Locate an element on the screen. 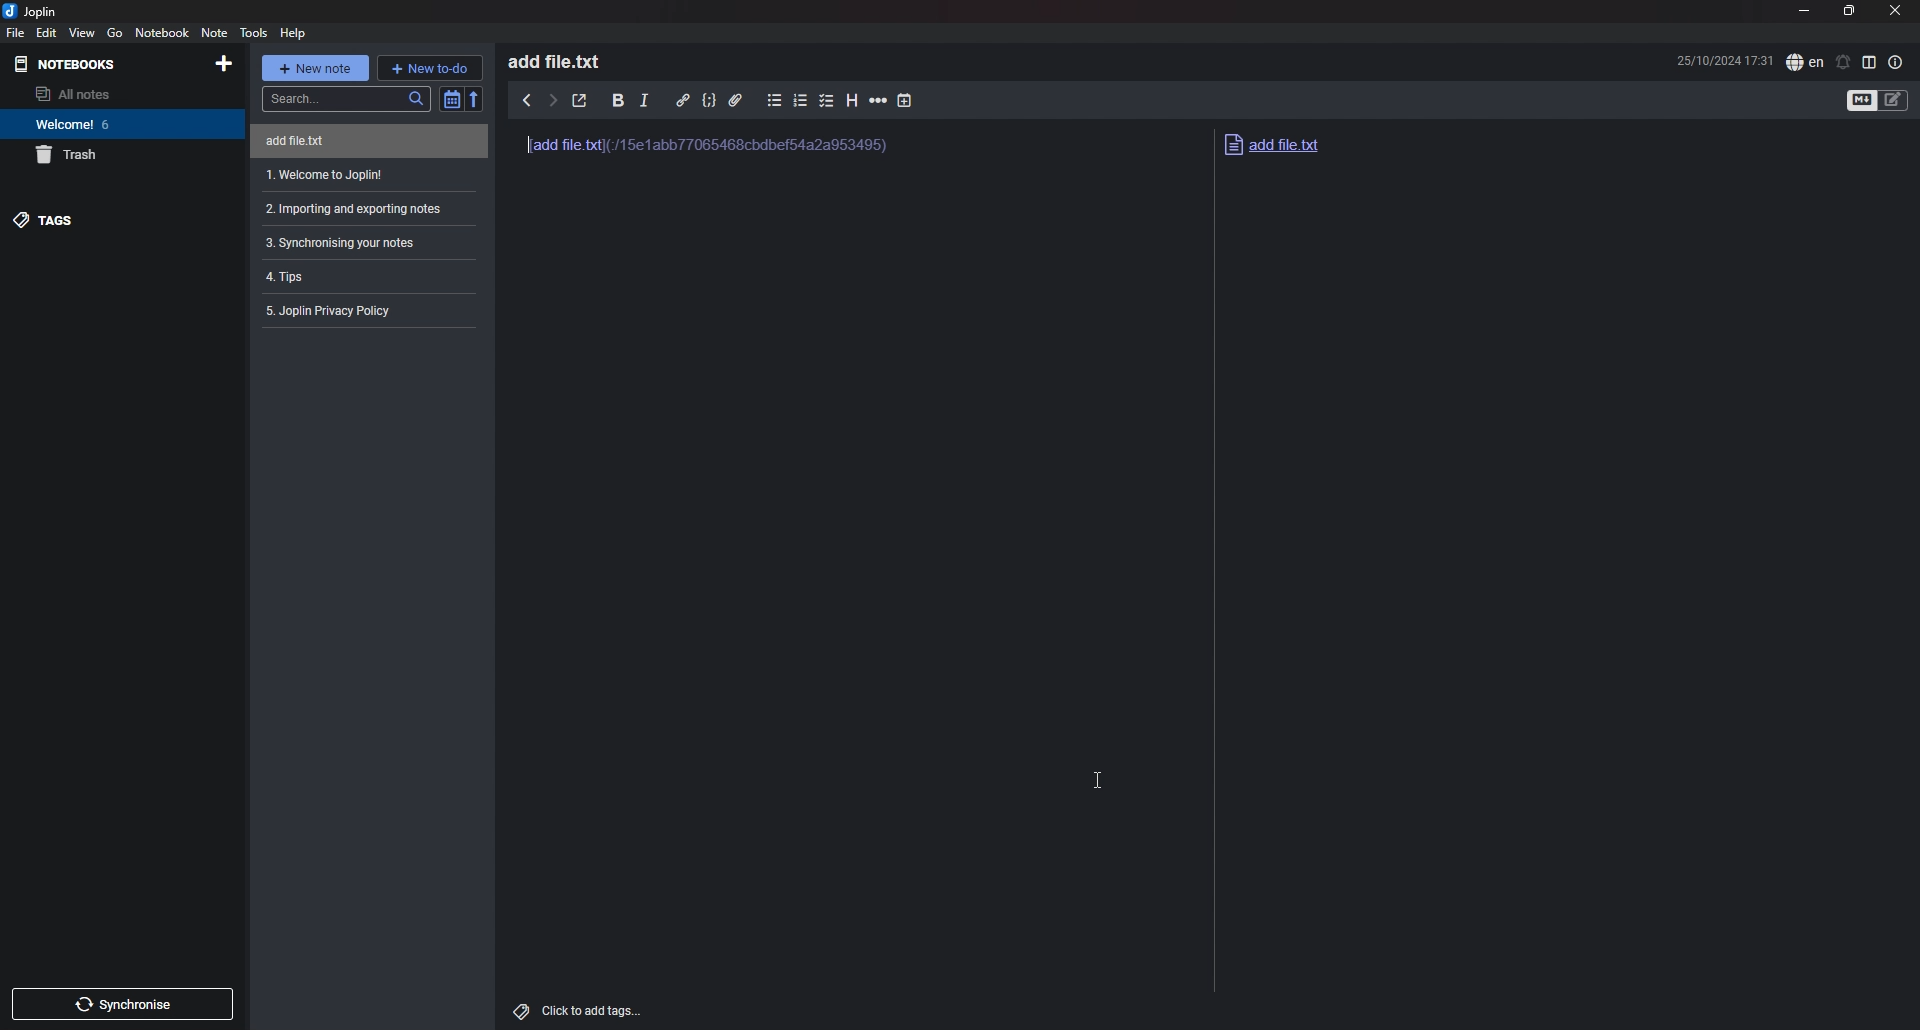  1.Welcome to Joplin is located at coordinates (364, 175).